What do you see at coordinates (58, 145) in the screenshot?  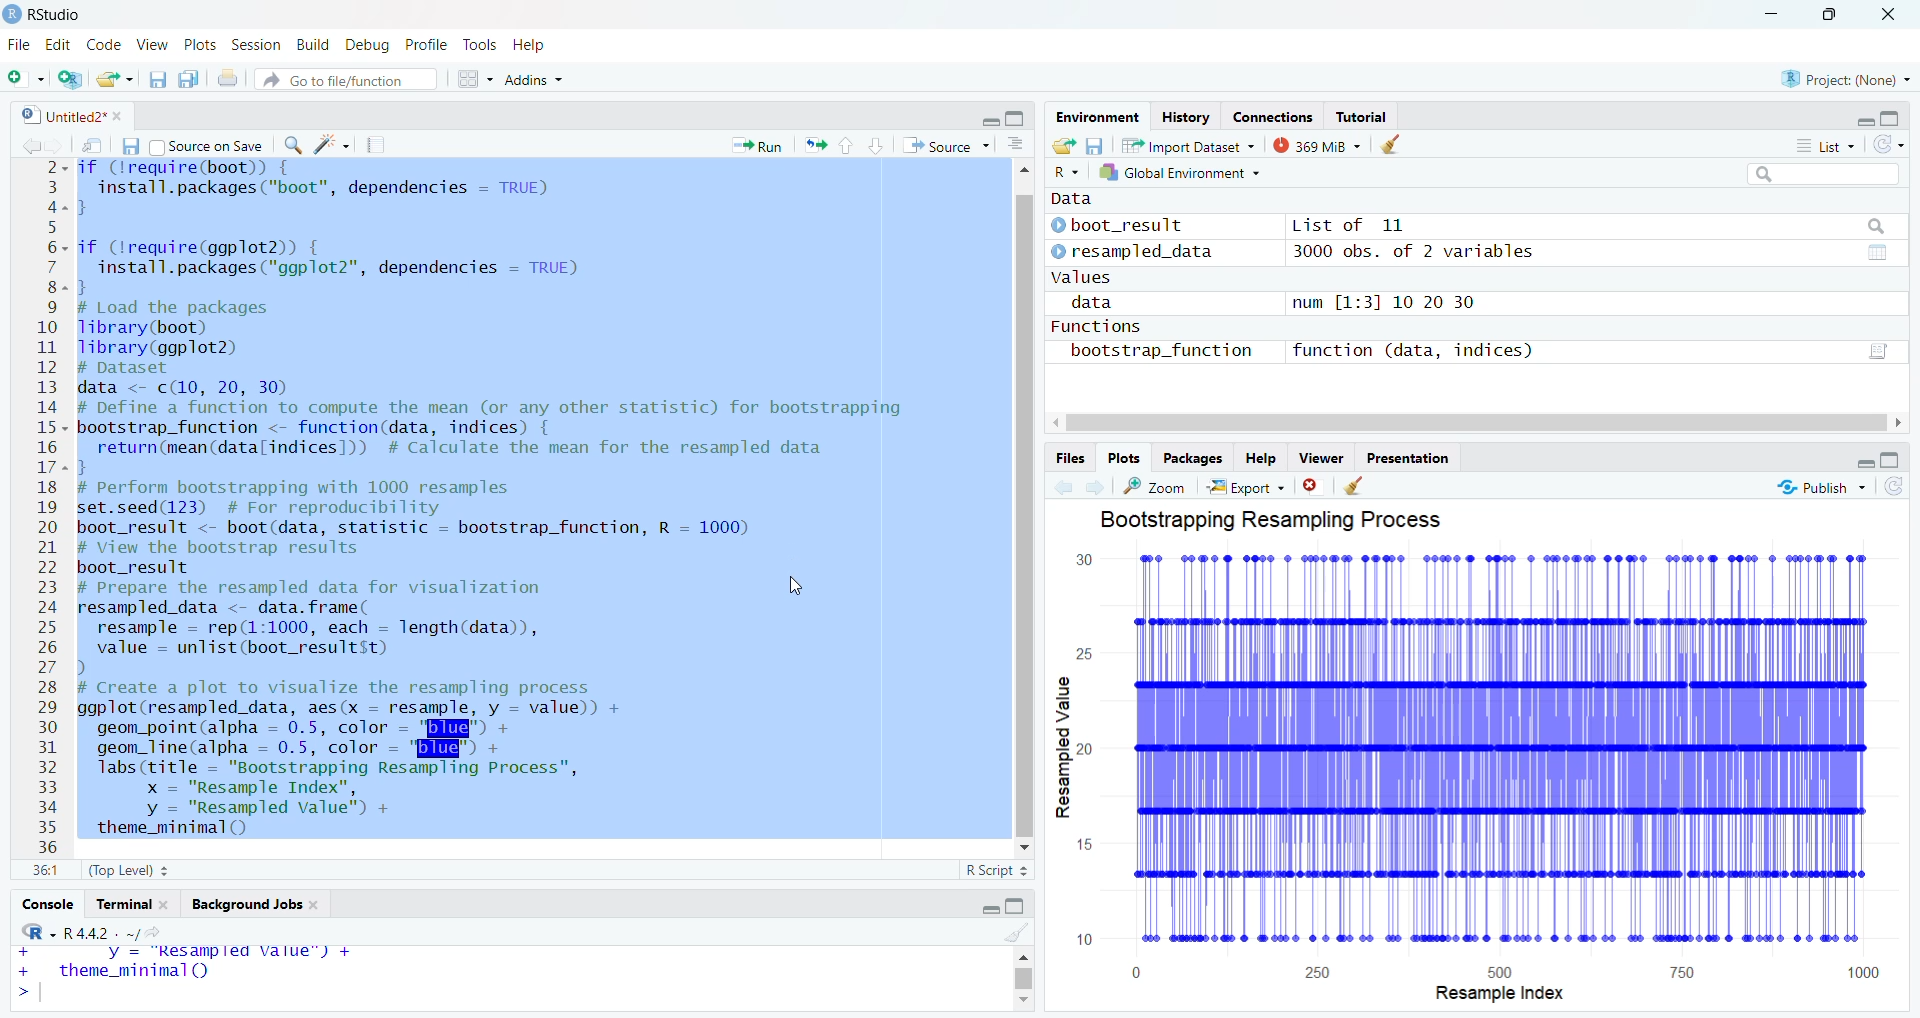 I see `go back to the next source location` at bounding box center [58, 145].